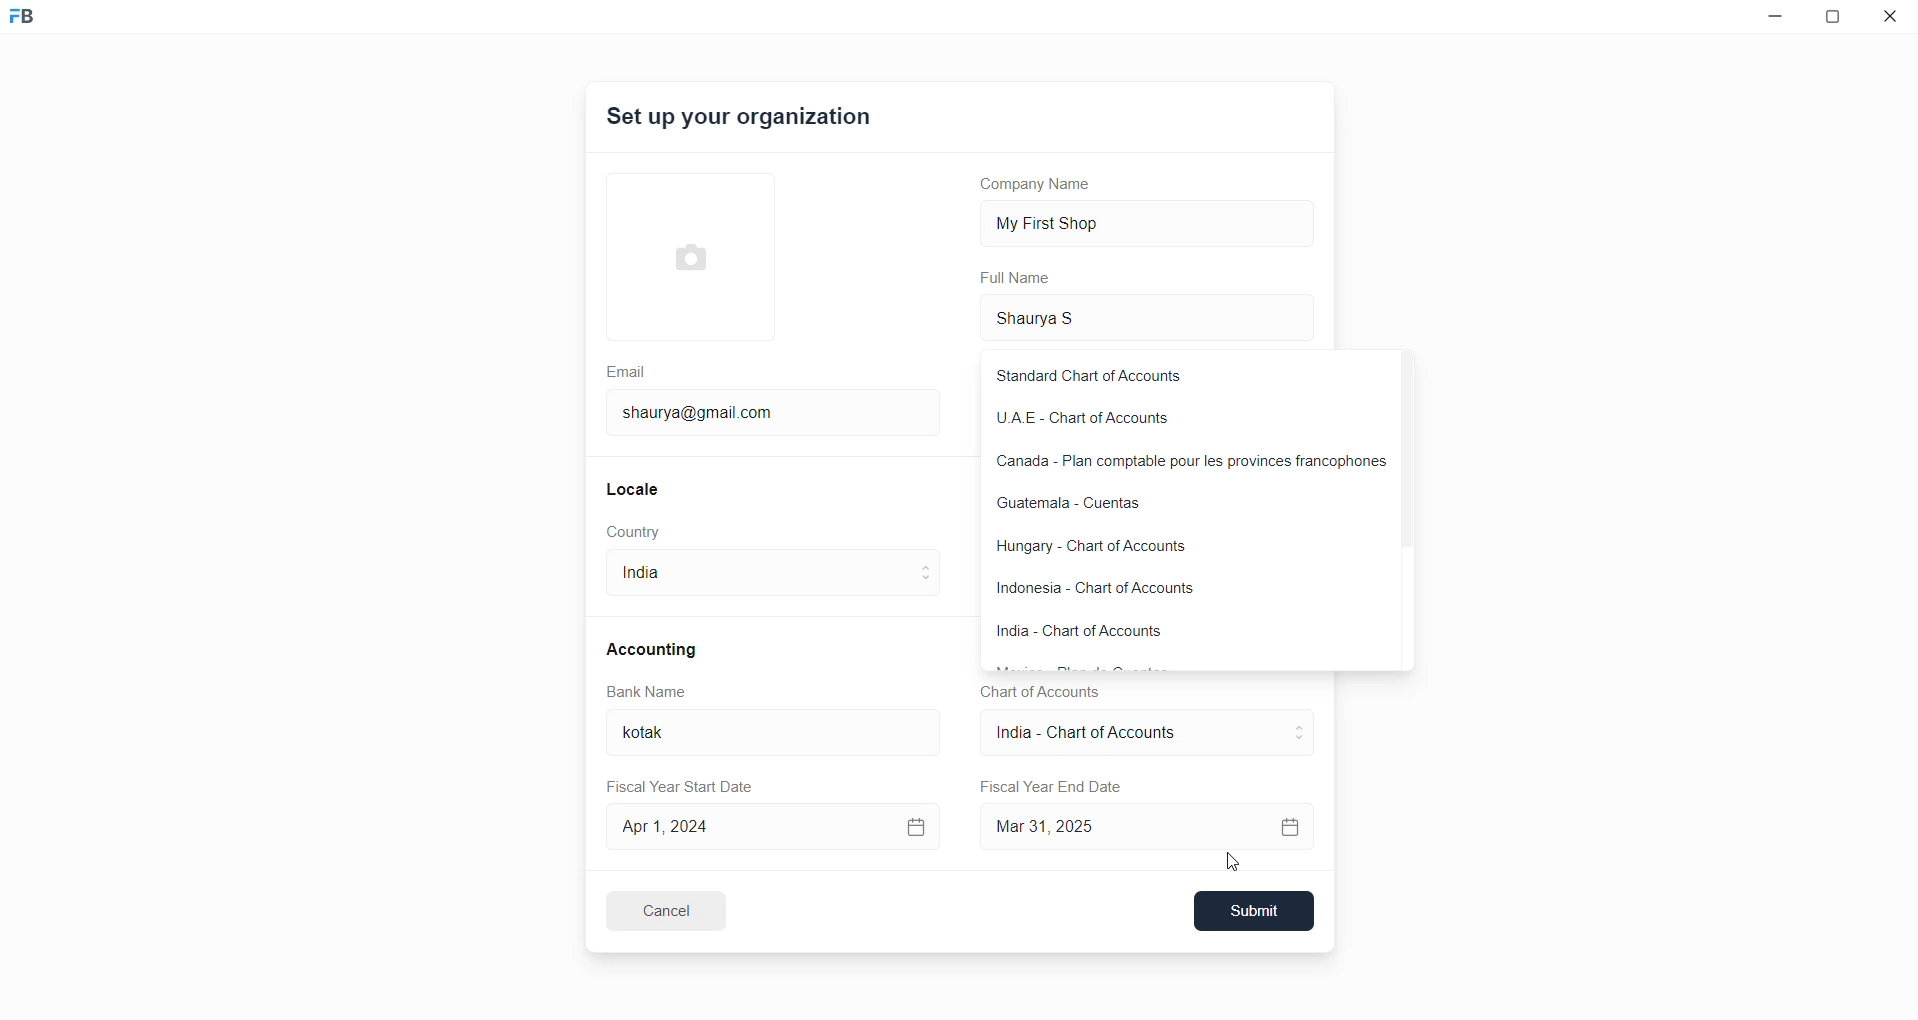  Describe the element at coordinates (1168, 503) in the screenshot. I see `Guatemala - Cuentas` at that location.